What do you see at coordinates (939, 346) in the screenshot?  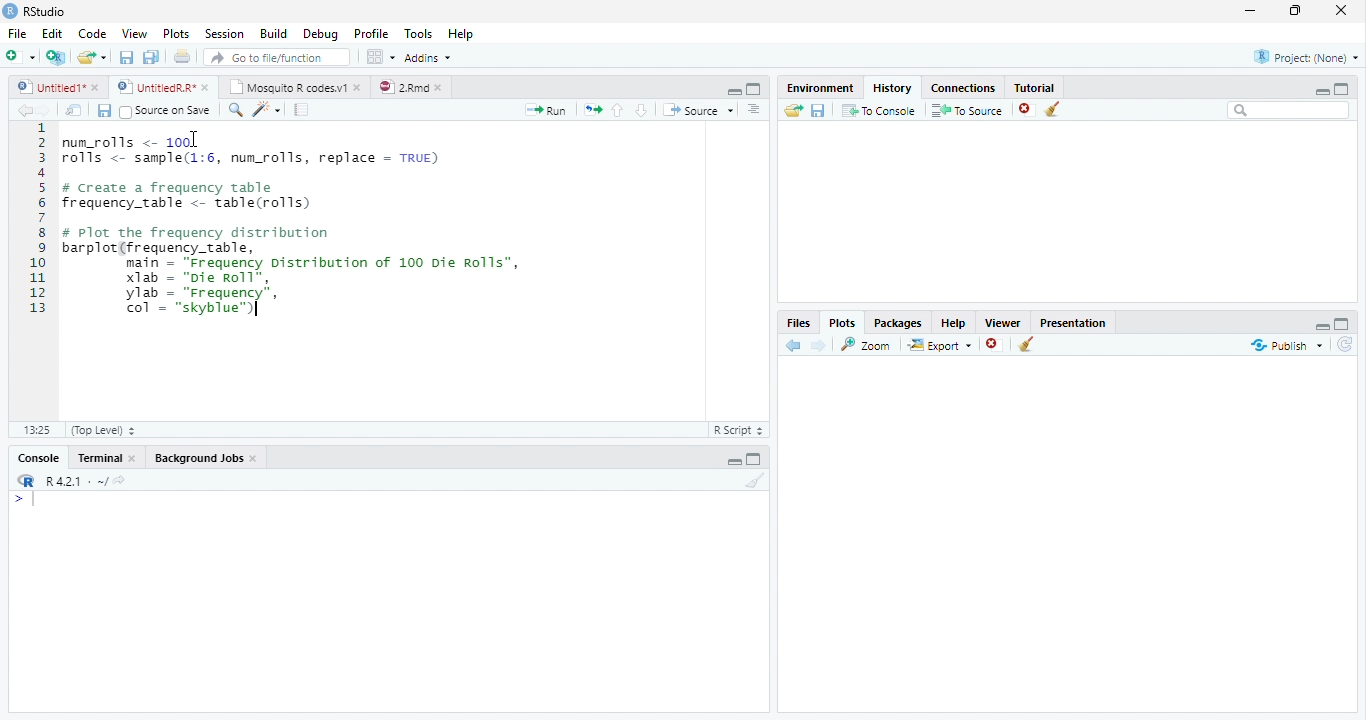 I see `Export` at bounding box center [939, 346].